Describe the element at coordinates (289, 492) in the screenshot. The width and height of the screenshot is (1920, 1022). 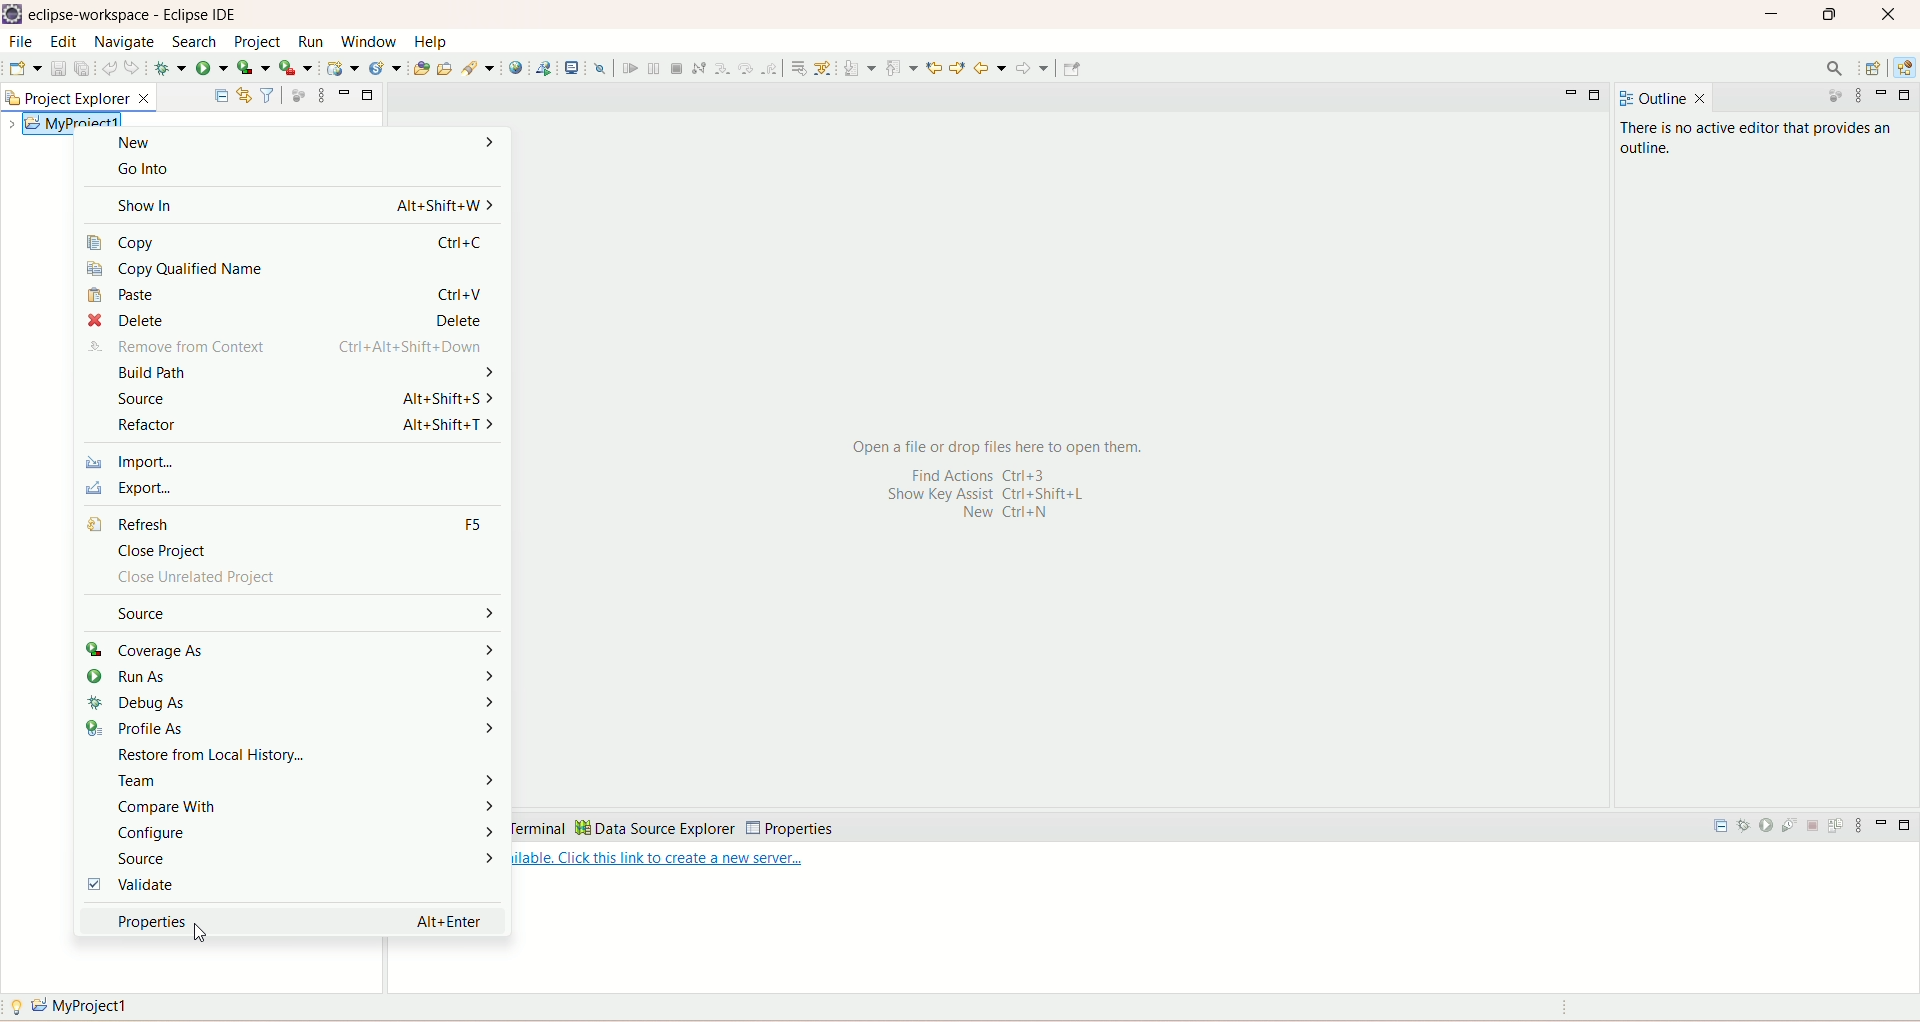
I see `export` at that location.